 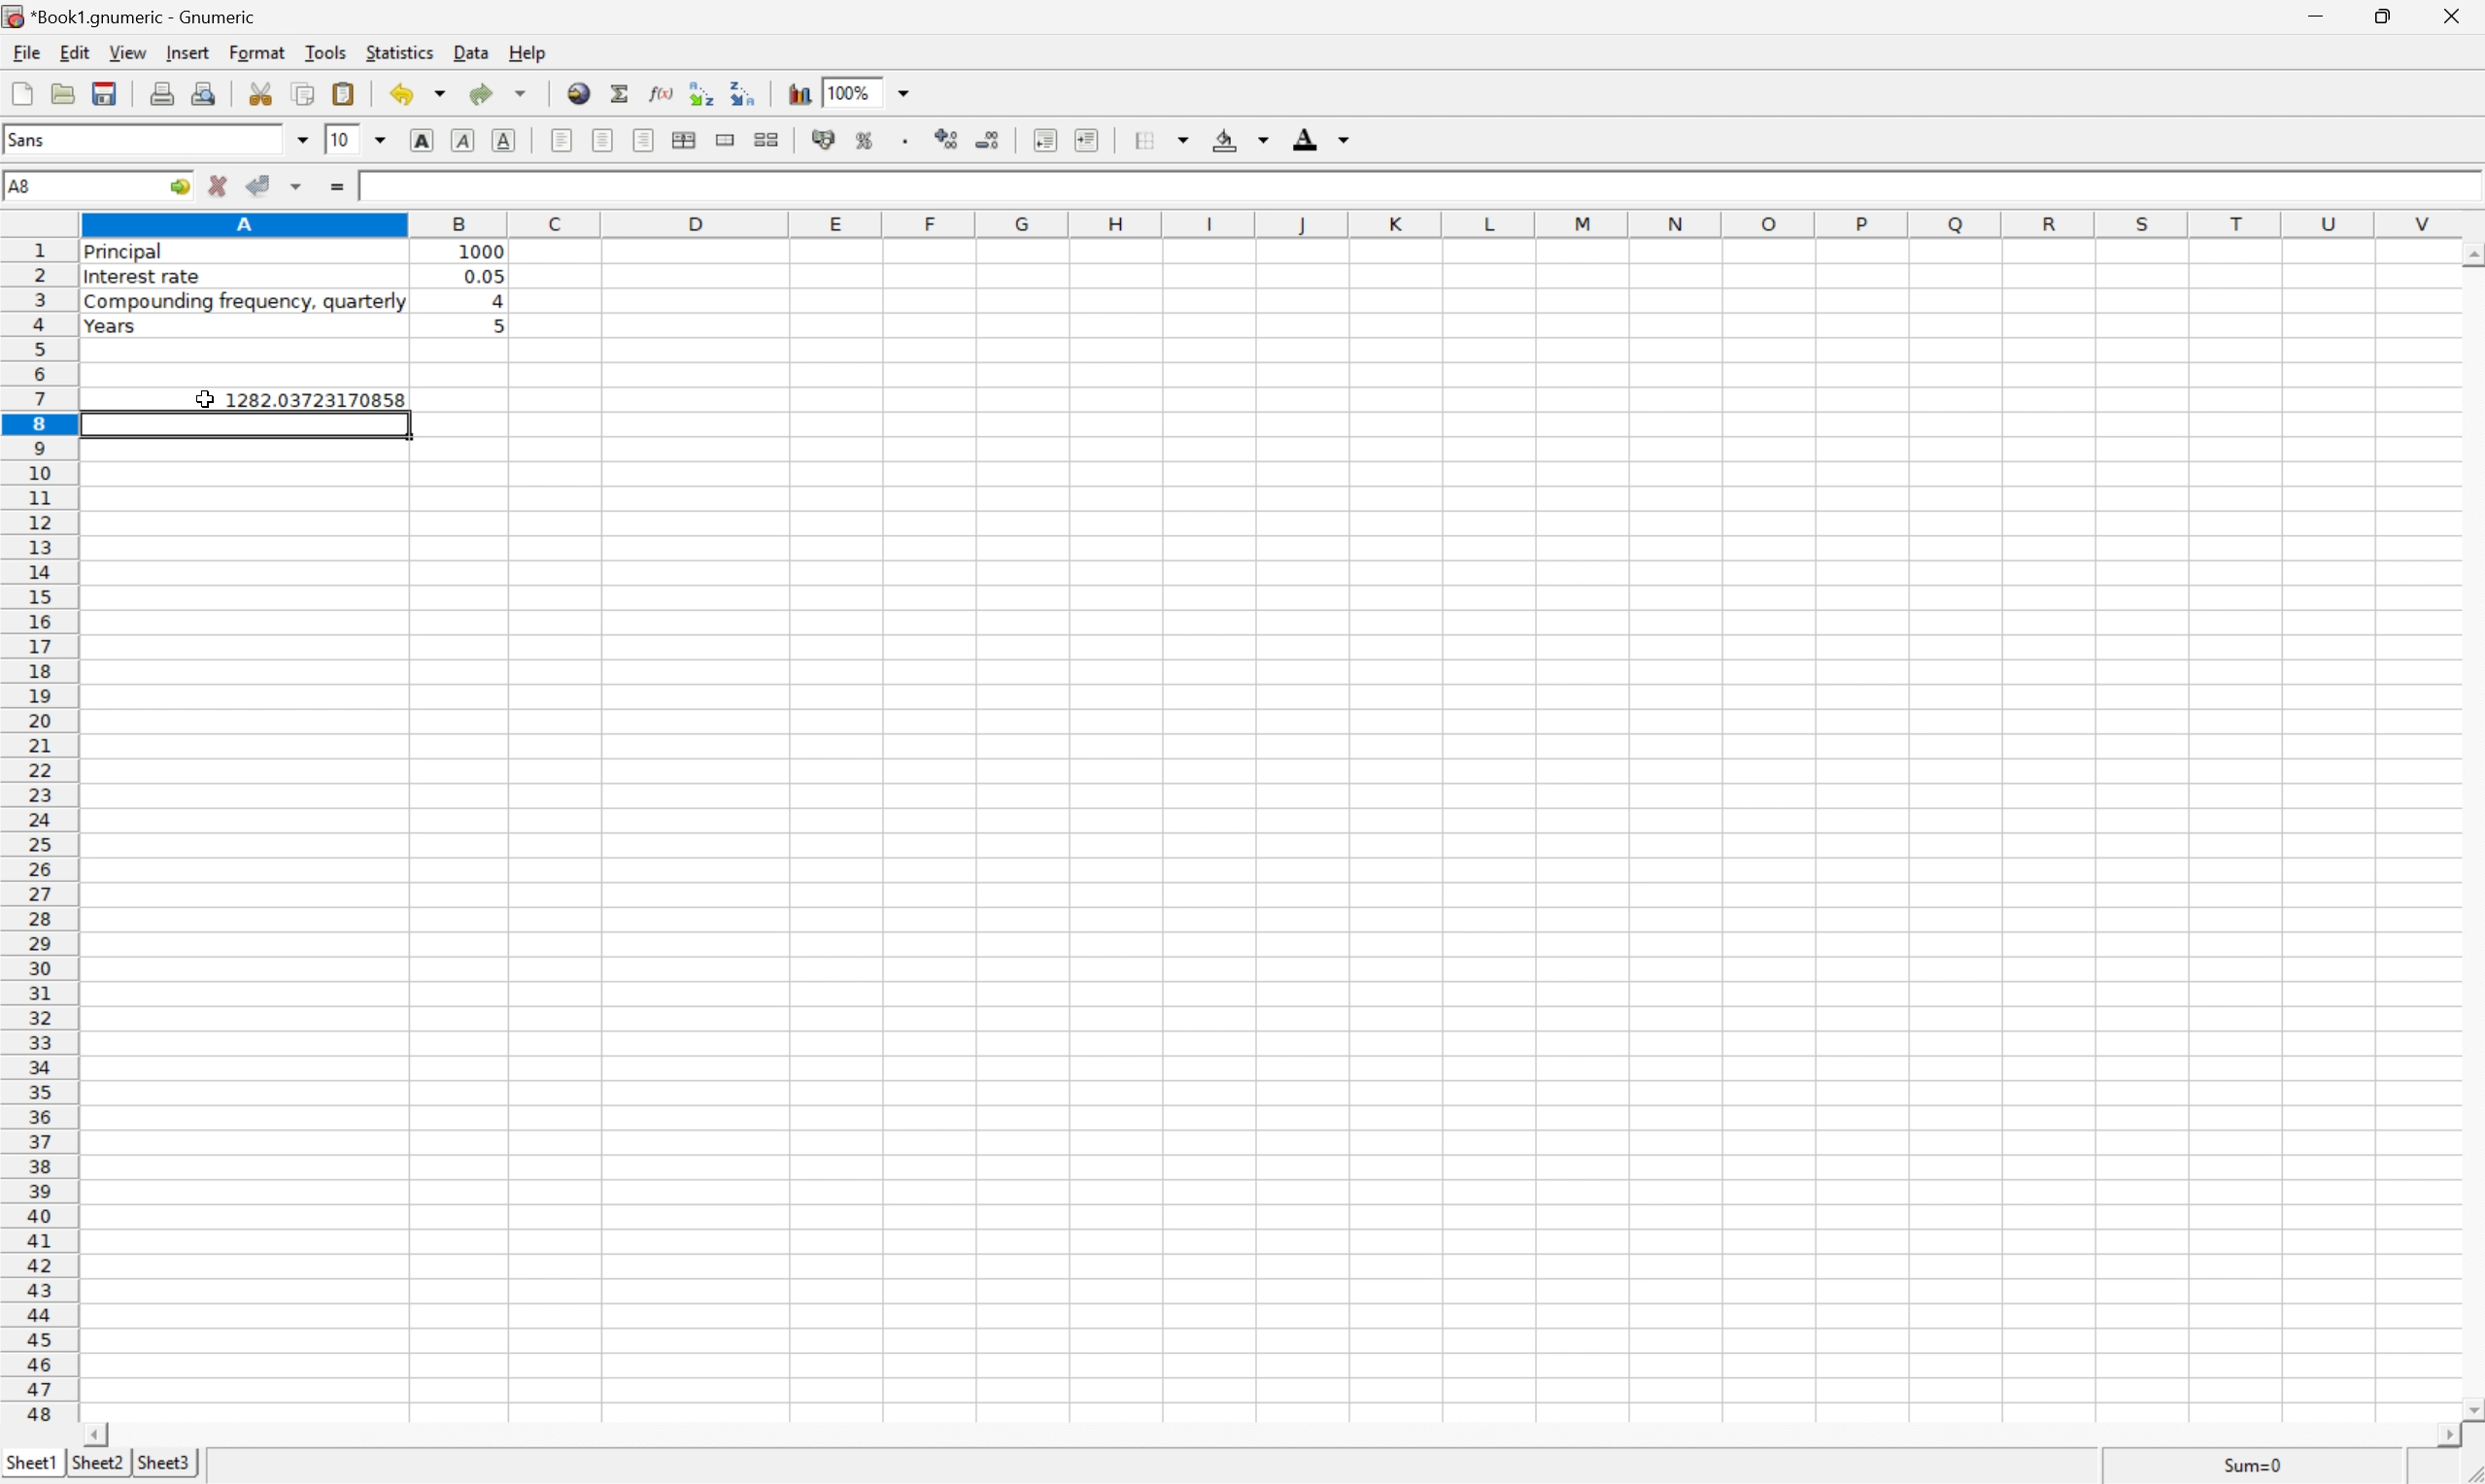 What do you see at coordinates (1278, 223) in the screenshot?
I see `column number` at bounding box center [1278, 223].